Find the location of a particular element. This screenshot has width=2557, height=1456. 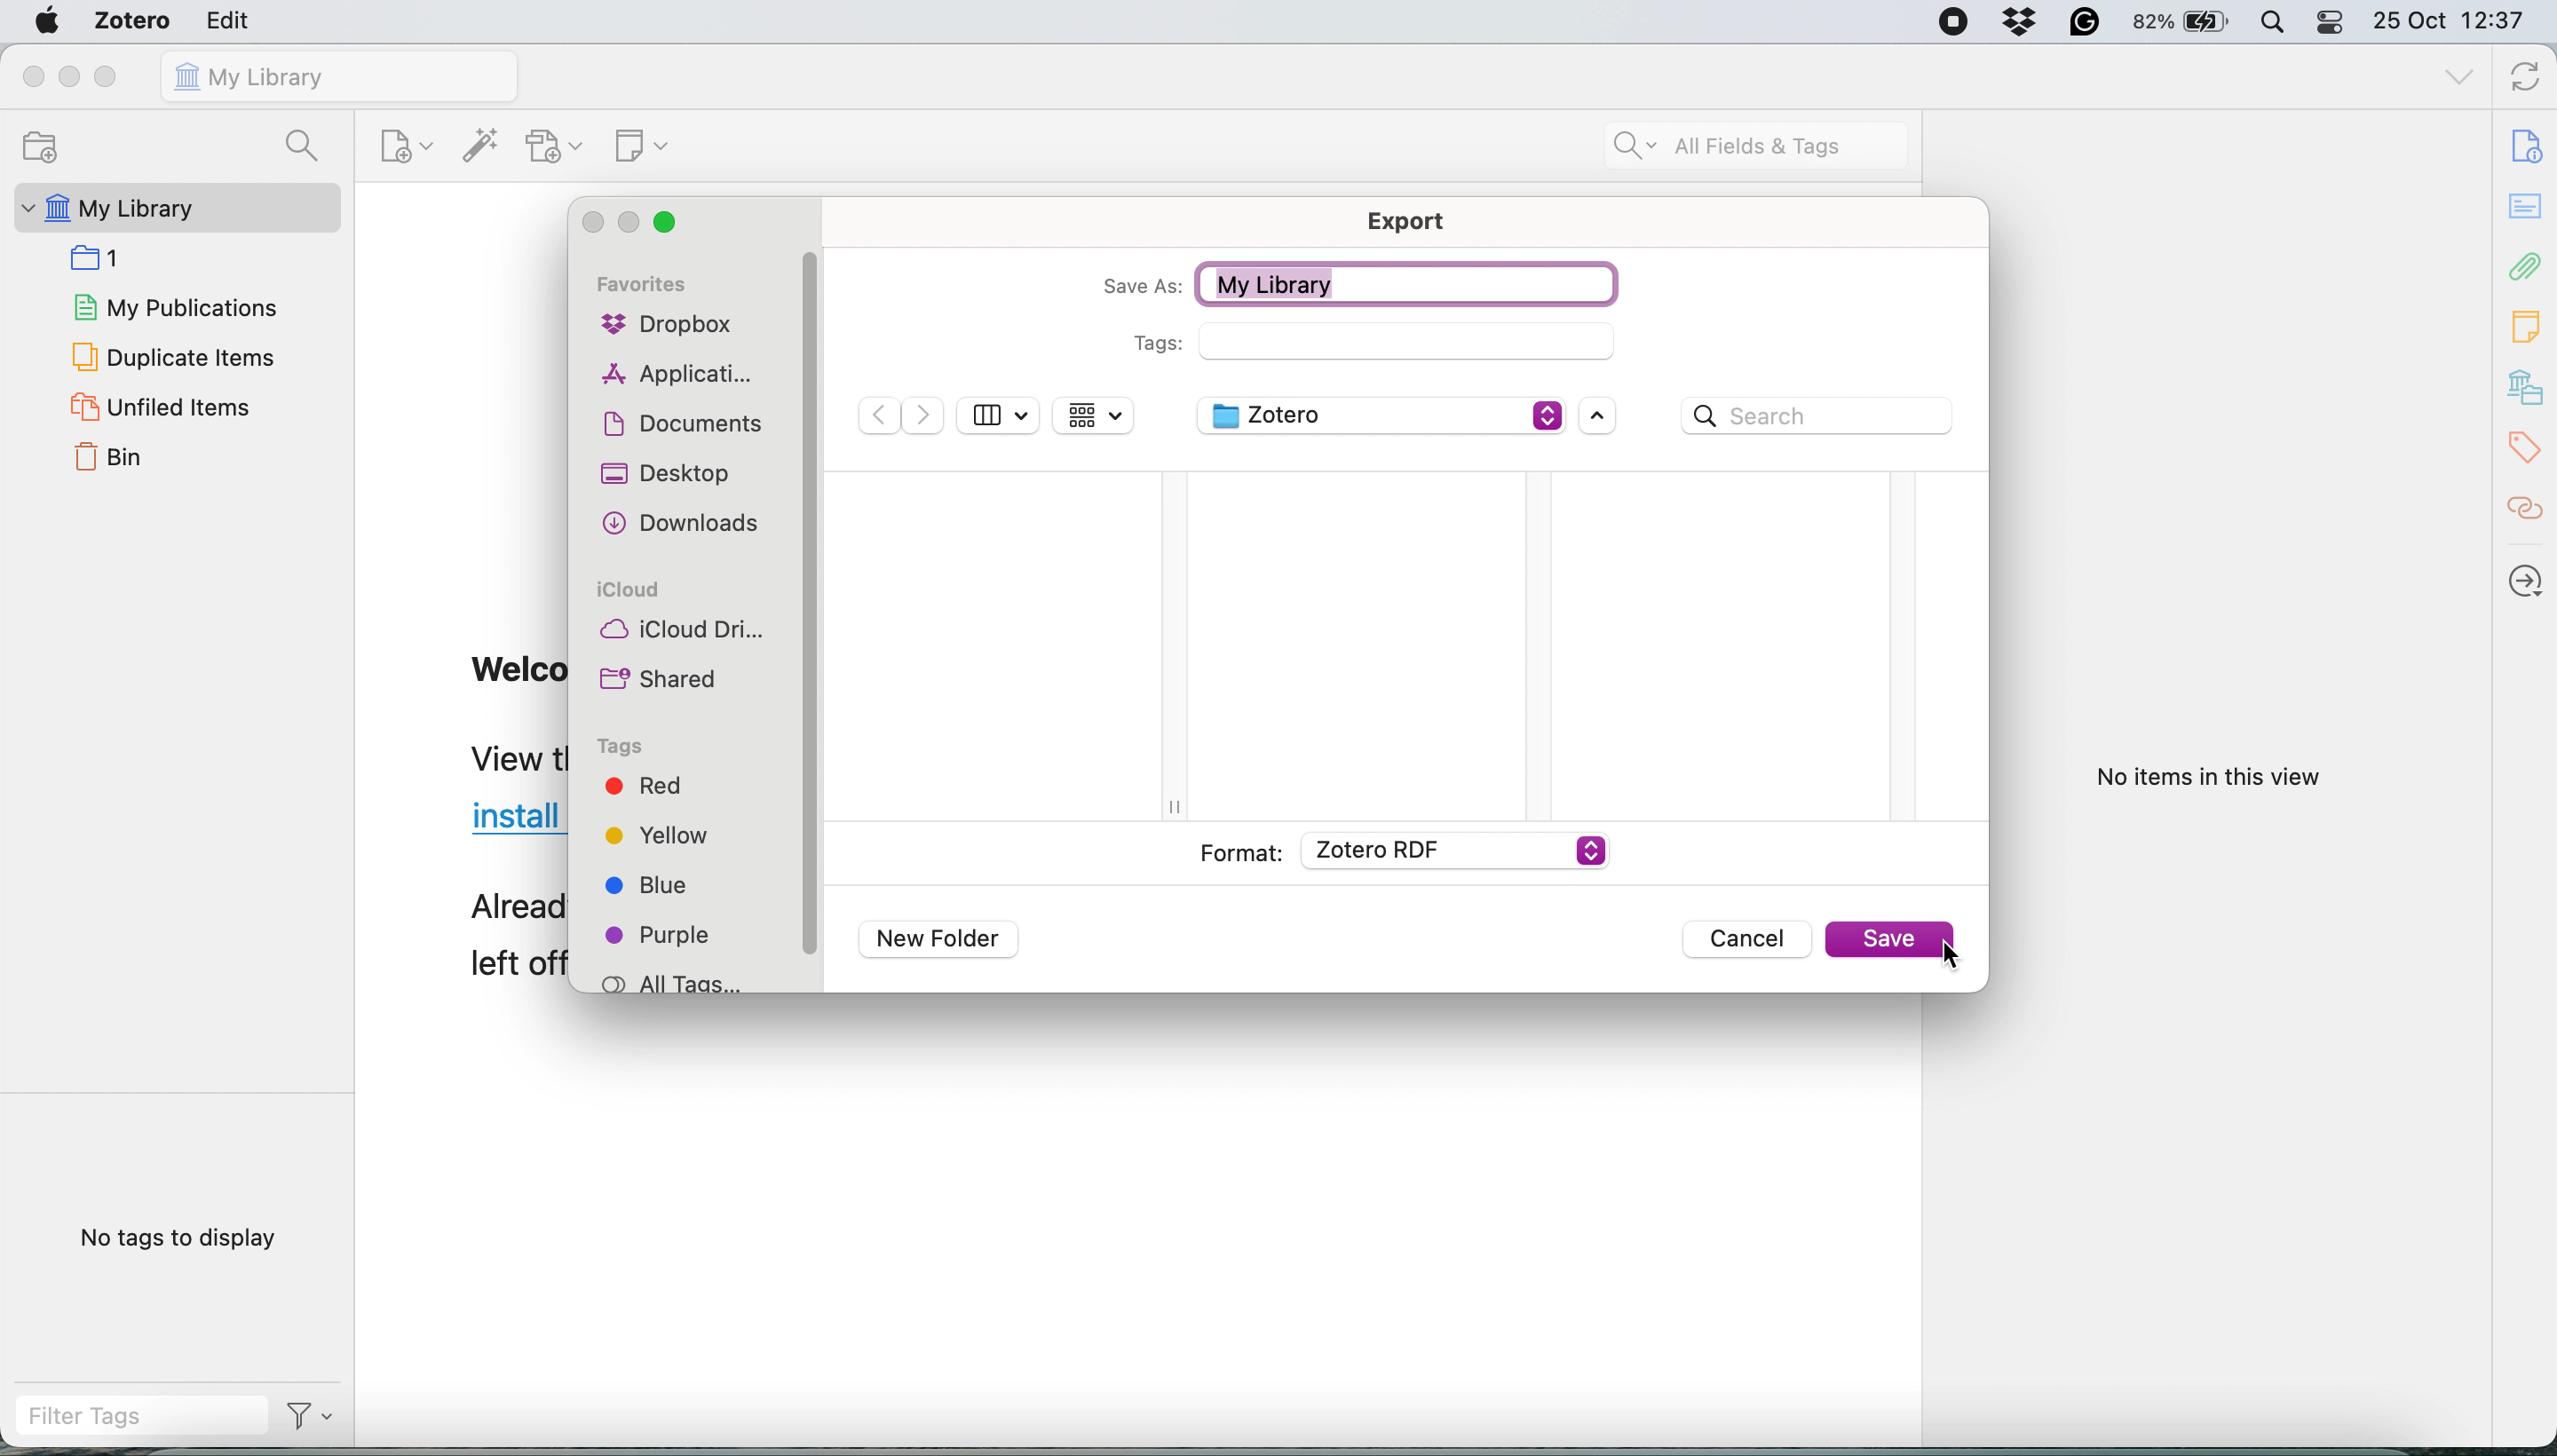

Downloads is located at coordinates (687, 523).